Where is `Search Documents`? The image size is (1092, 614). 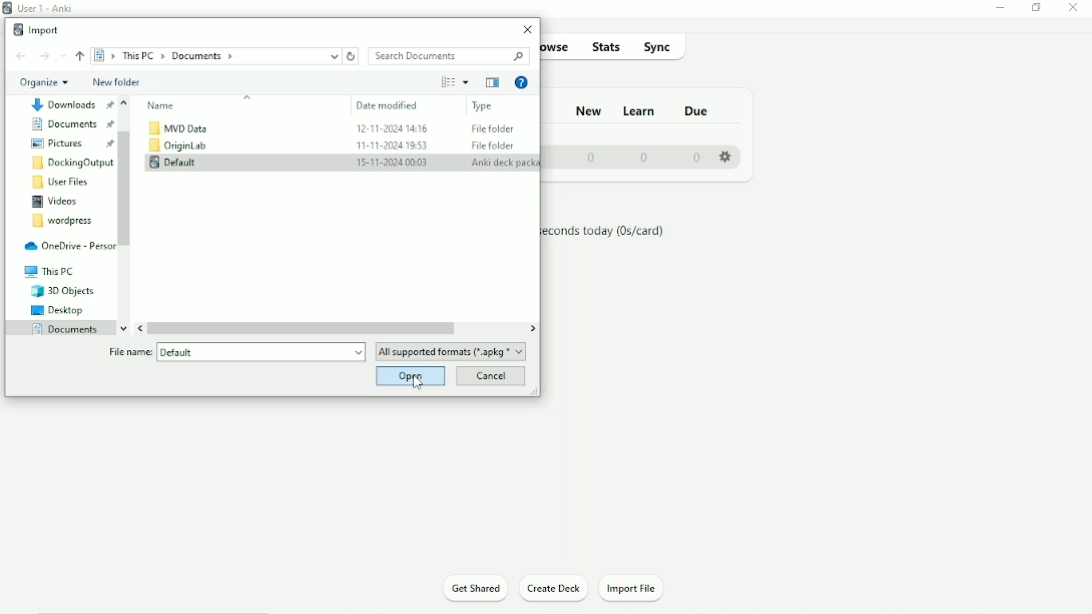
Search Documents is located at coordinates (448, 56).